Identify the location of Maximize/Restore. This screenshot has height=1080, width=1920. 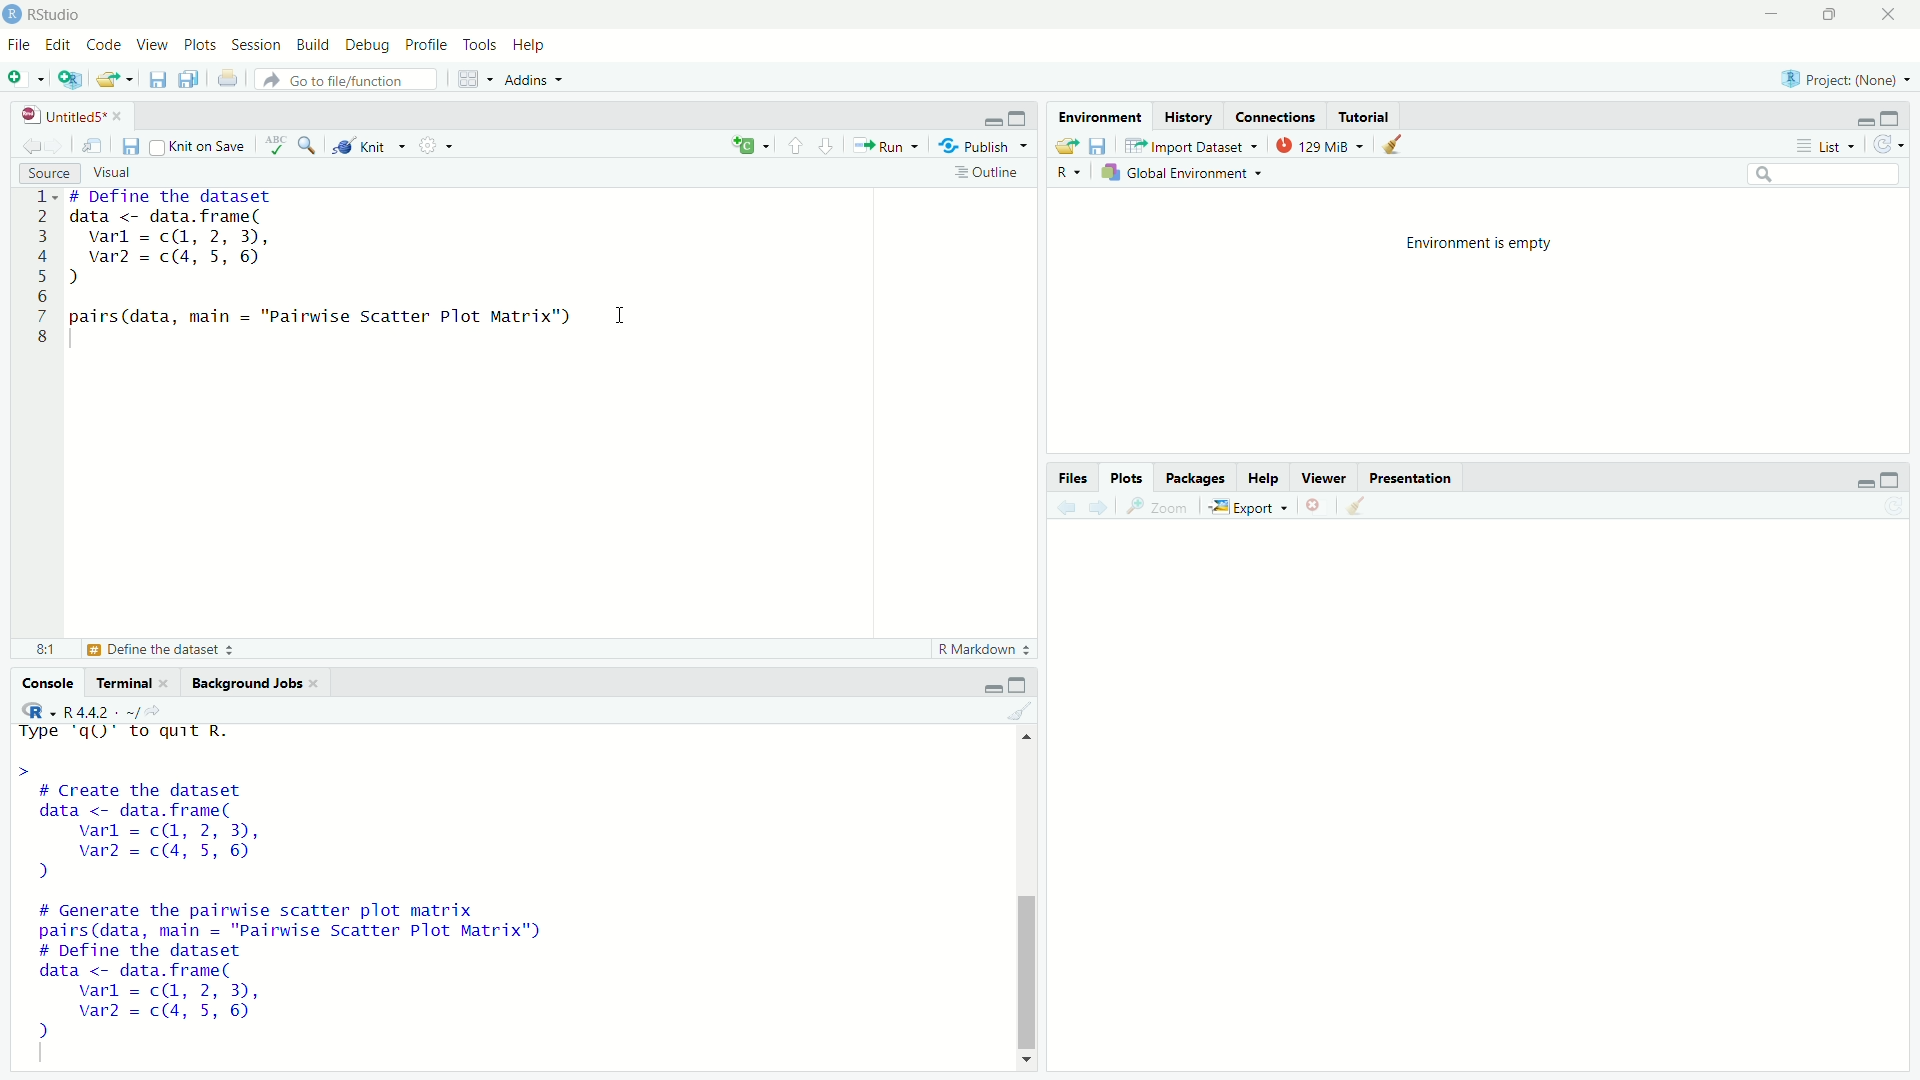
(1830, 12).